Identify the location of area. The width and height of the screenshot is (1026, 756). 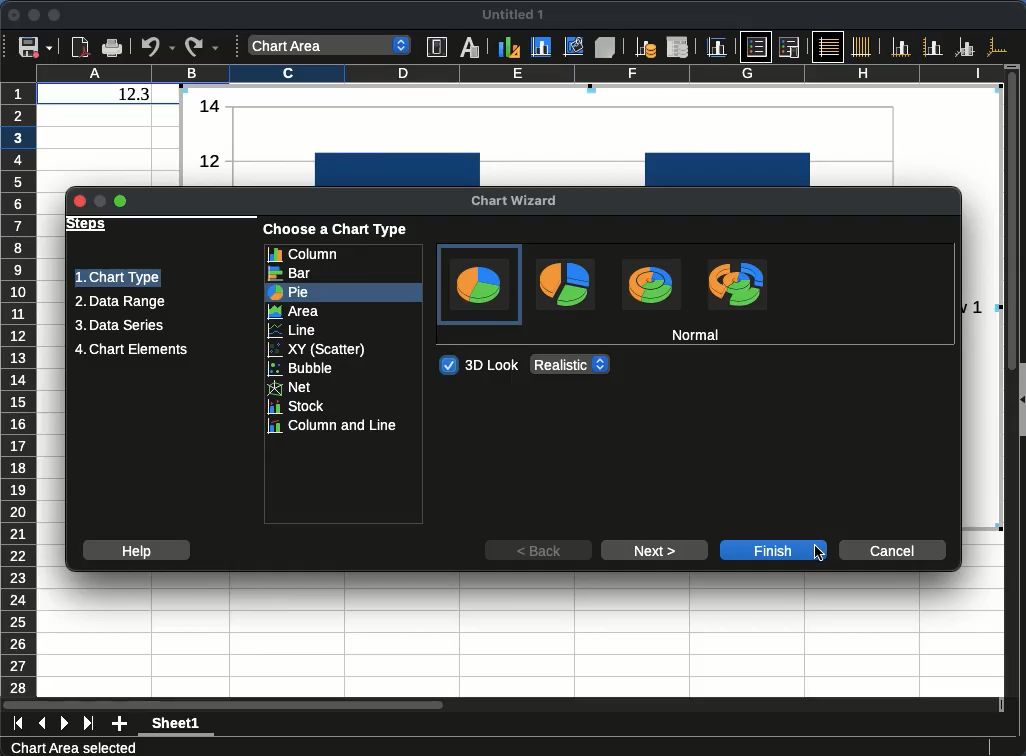
(344, 312).